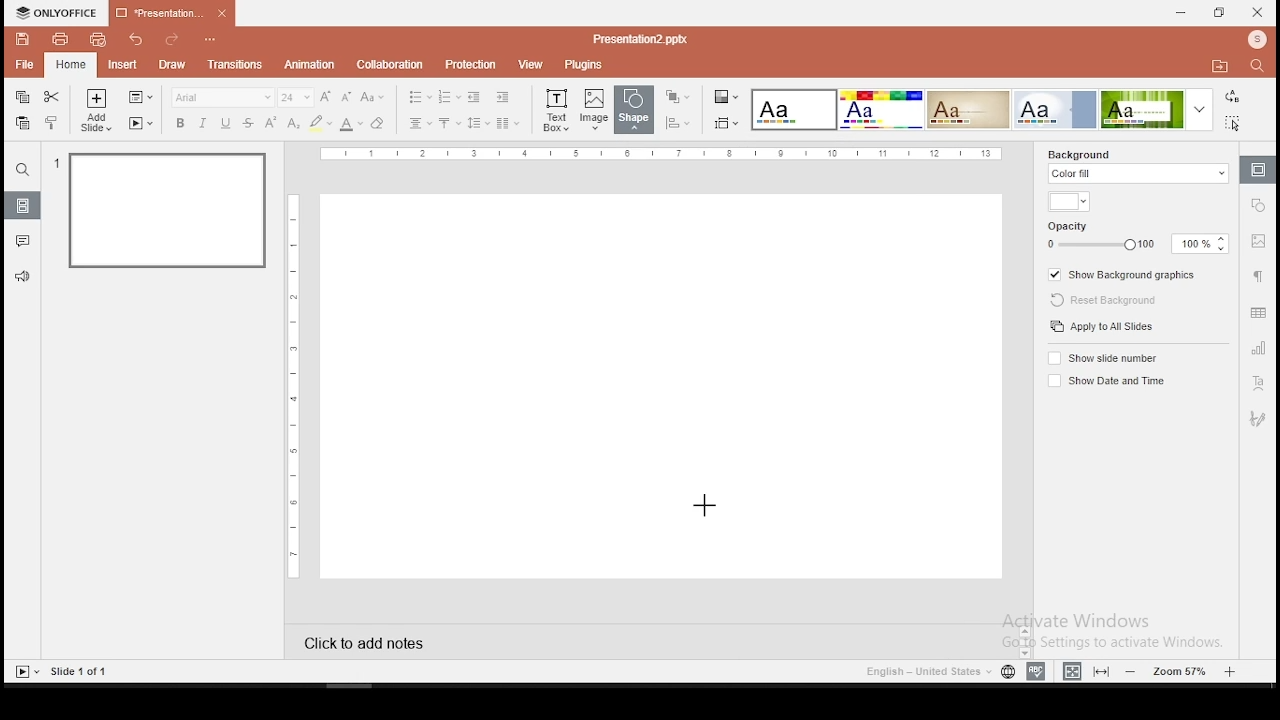 Image resolution: width=1280 pixels, height=720 pixels. What do you see at coordinates (320, 124) in the screenshot?
I see `highlight color` at bounding box center [320, 124].